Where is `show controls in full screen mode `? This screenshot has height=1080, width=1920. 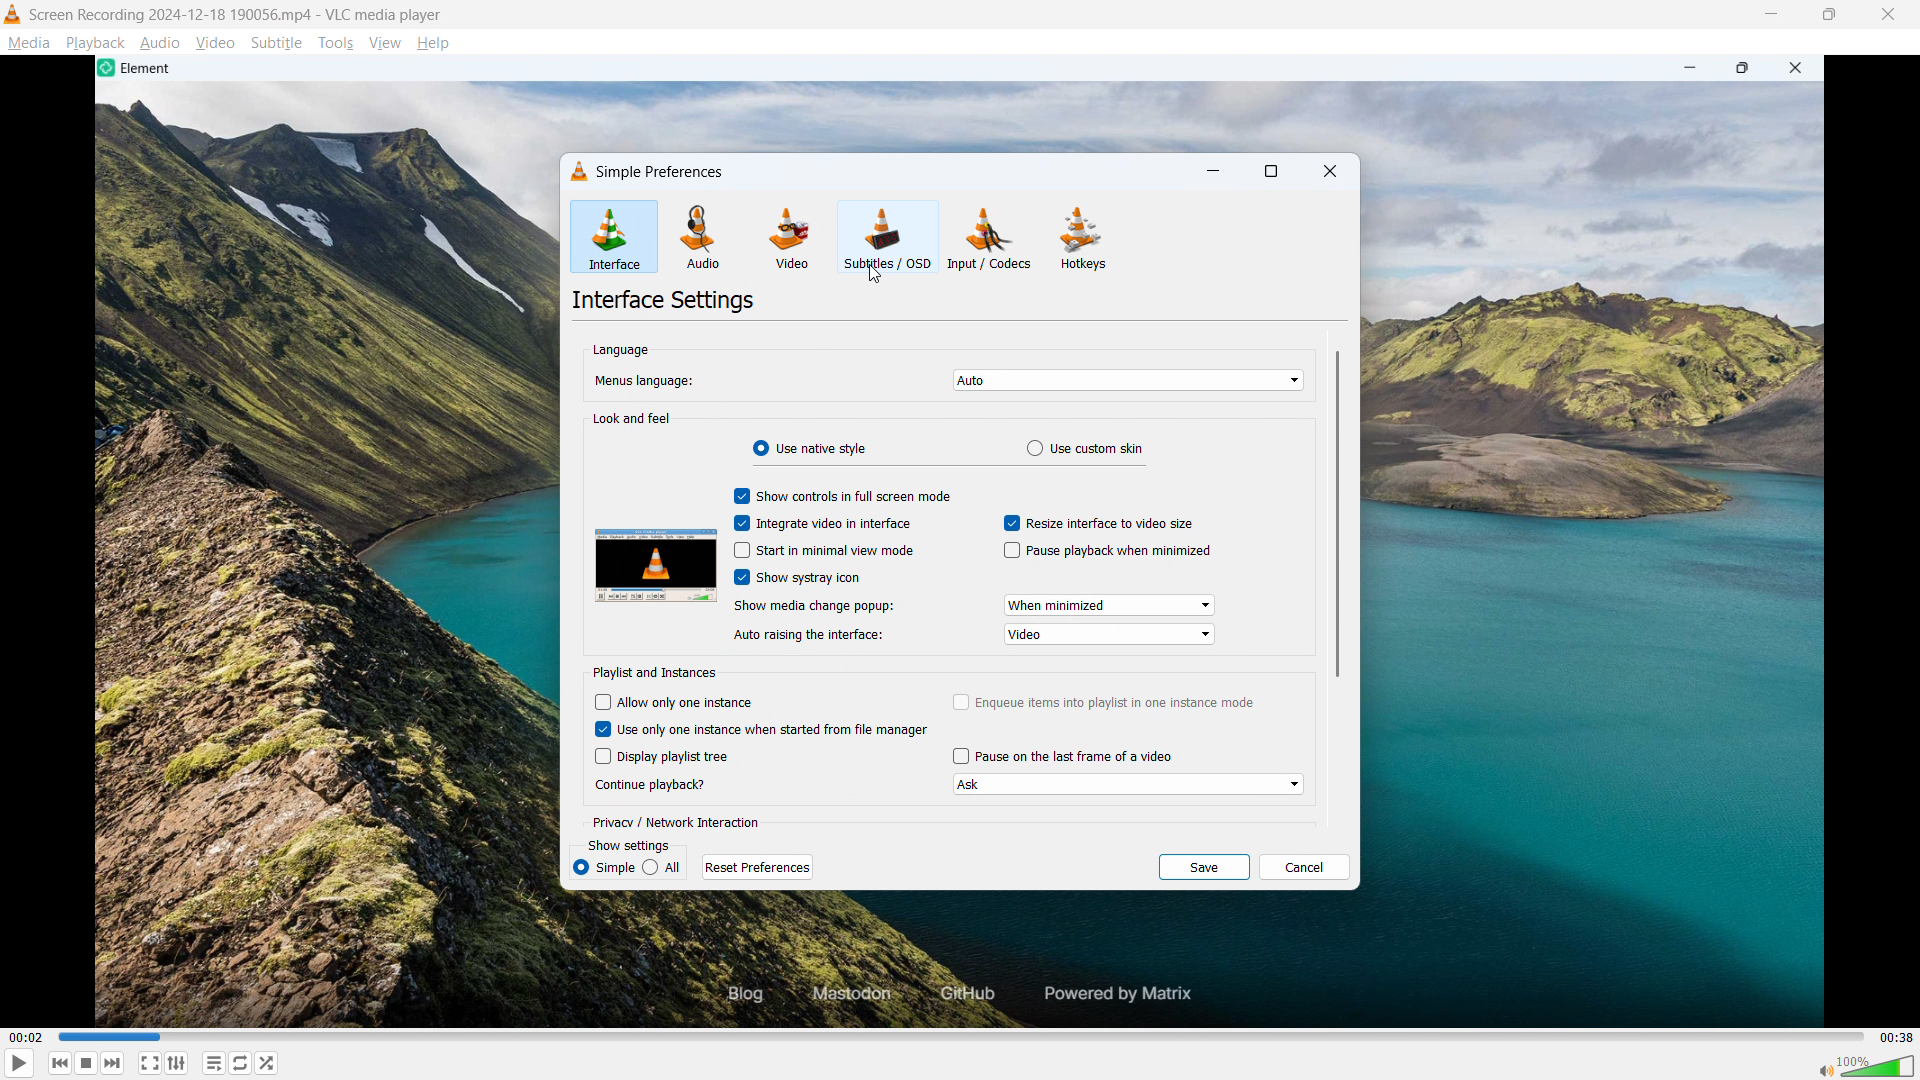 show controls in full screen mode  is located at coordinates (854, 496).